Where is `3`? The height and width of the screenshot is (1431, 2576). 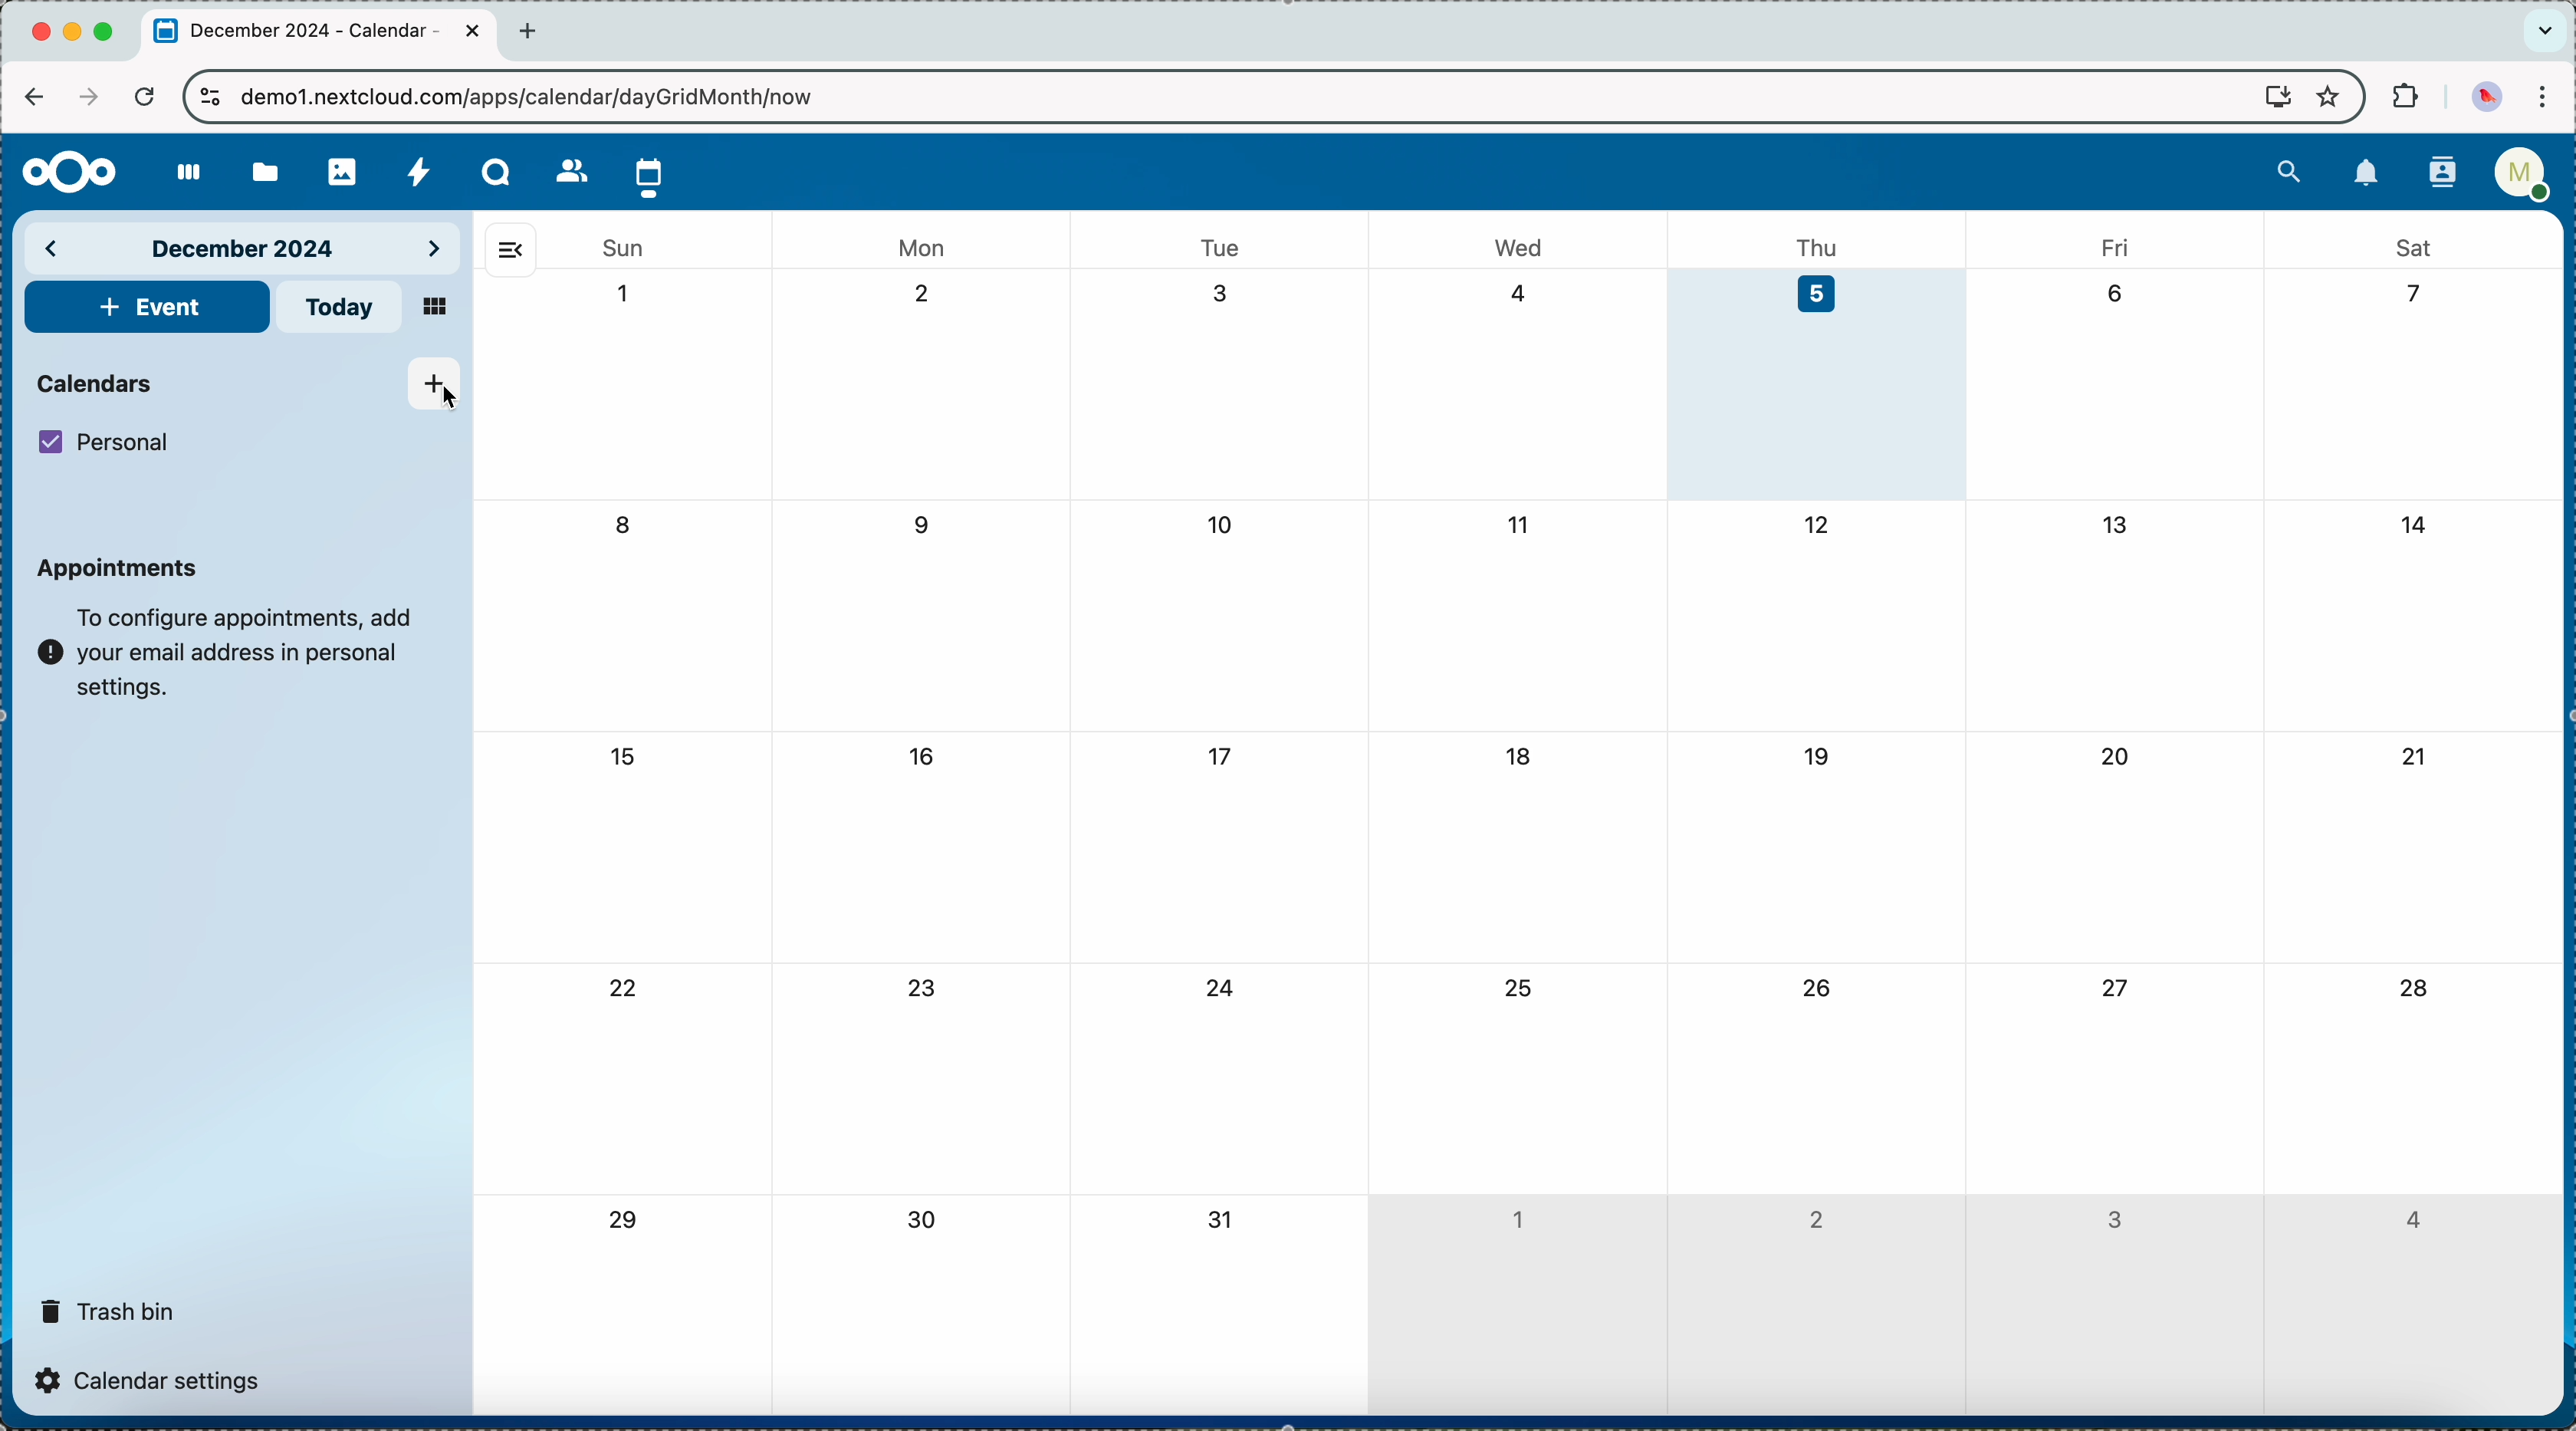 3 is located at coordinates (2114, 1221).